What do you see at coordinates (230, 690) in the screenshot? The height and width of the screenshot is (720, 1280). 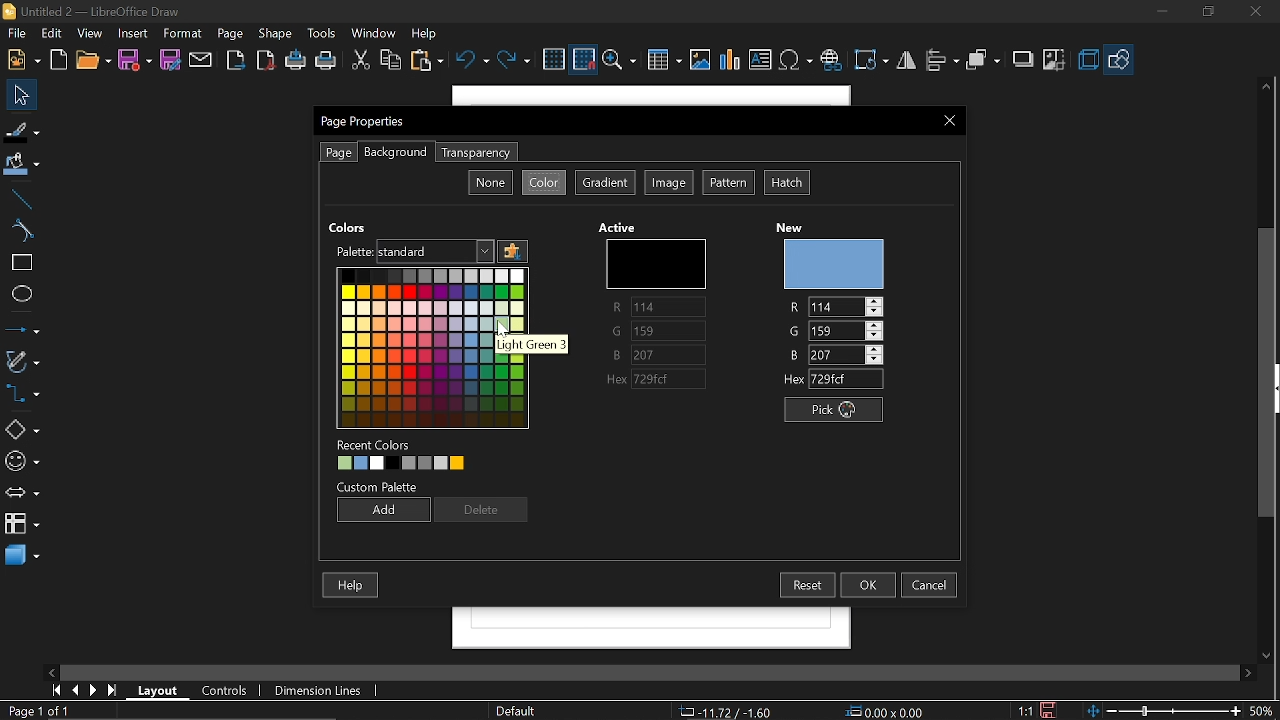 I see `COntrols` at bounding box center [230, 690].